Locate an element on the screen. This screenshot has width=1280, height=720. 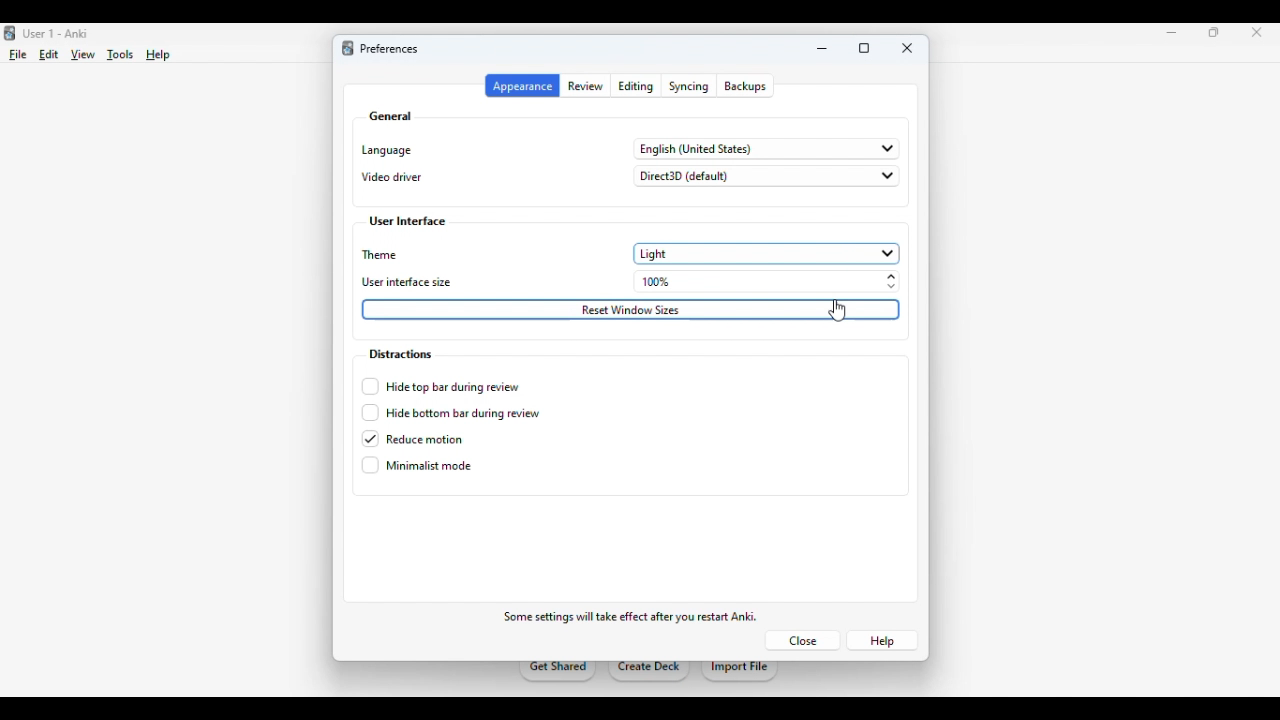
cursor is located at coordinates (841, 308).